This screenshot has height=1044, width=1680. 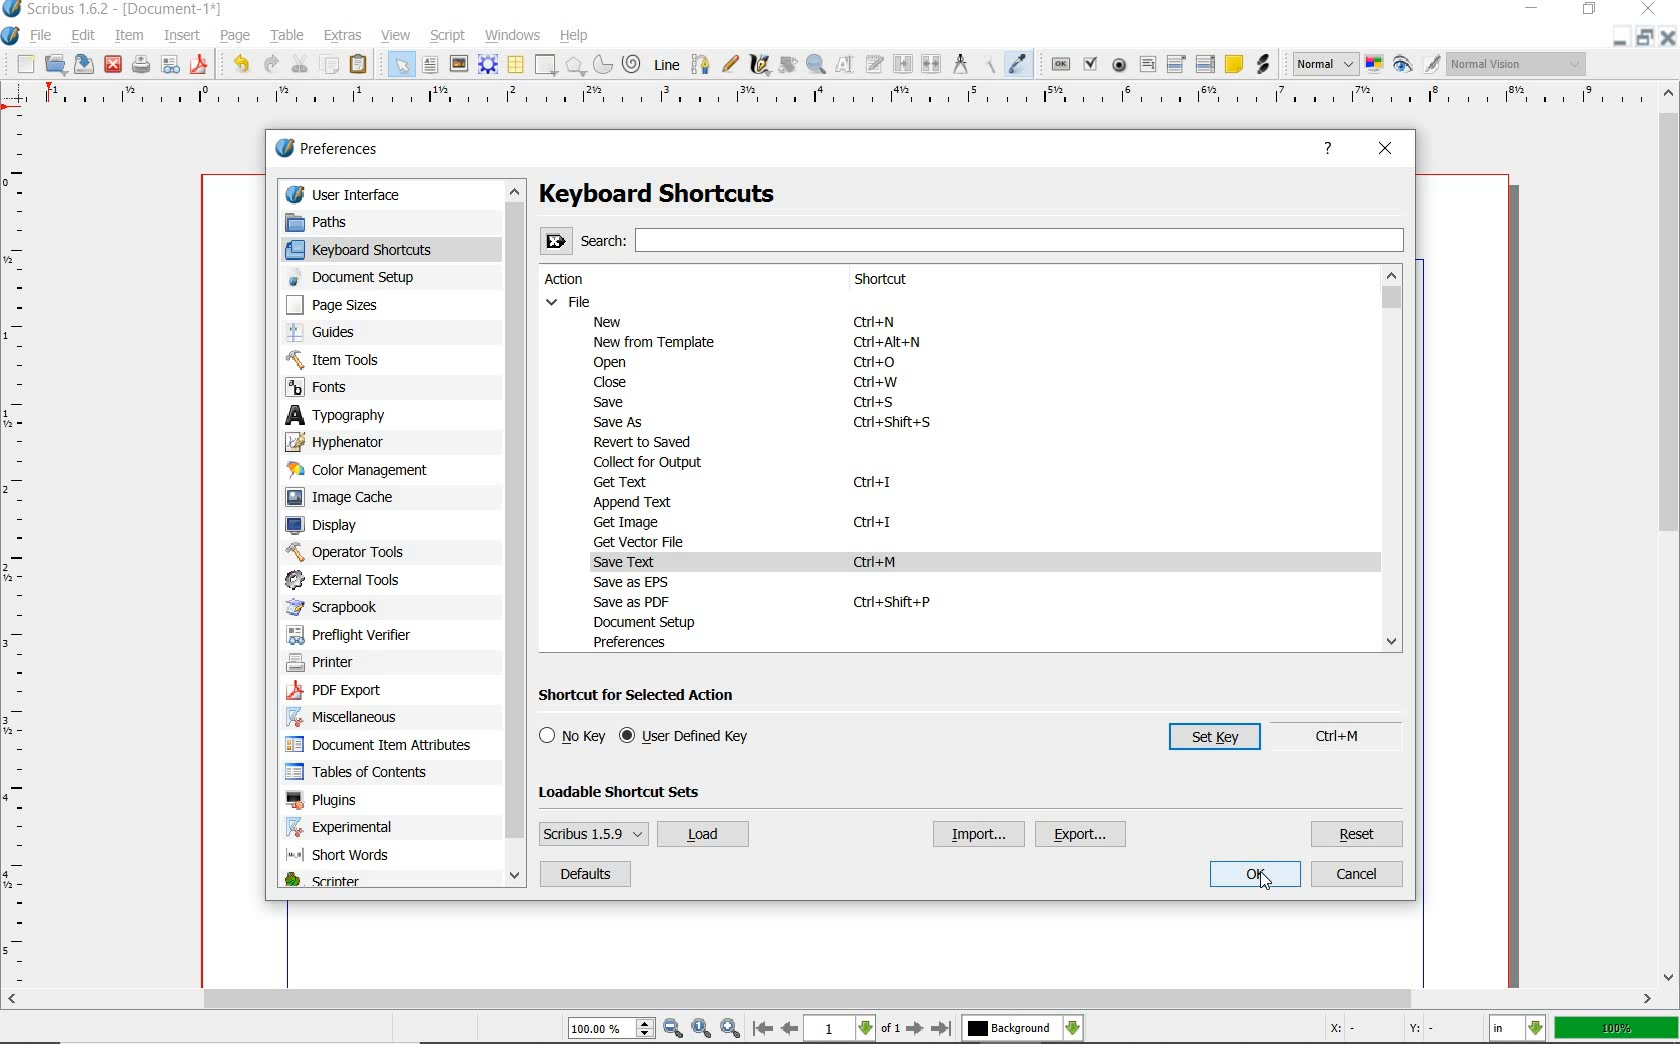 I want to click on Ctrl + S, so click(x=876, y=403).